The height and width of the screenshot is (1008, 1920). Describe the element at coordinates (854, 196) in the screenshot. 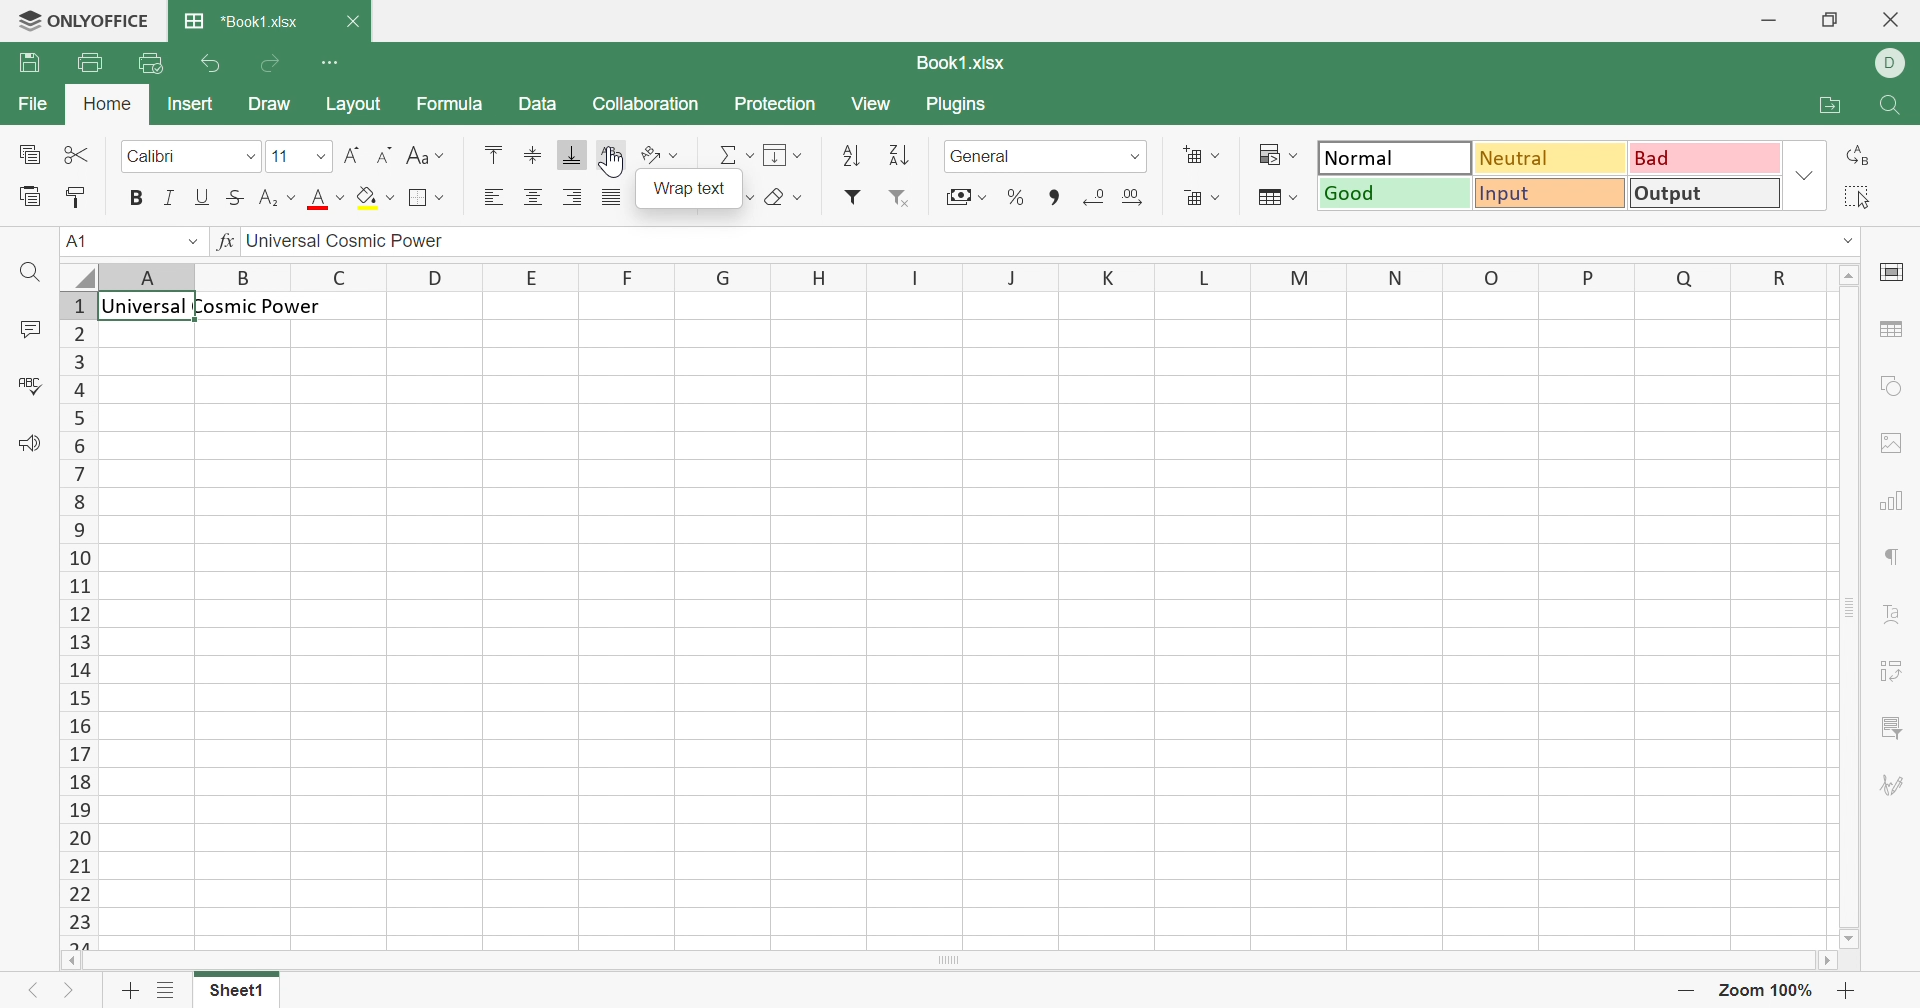

I see `Insert Filter` at that location.